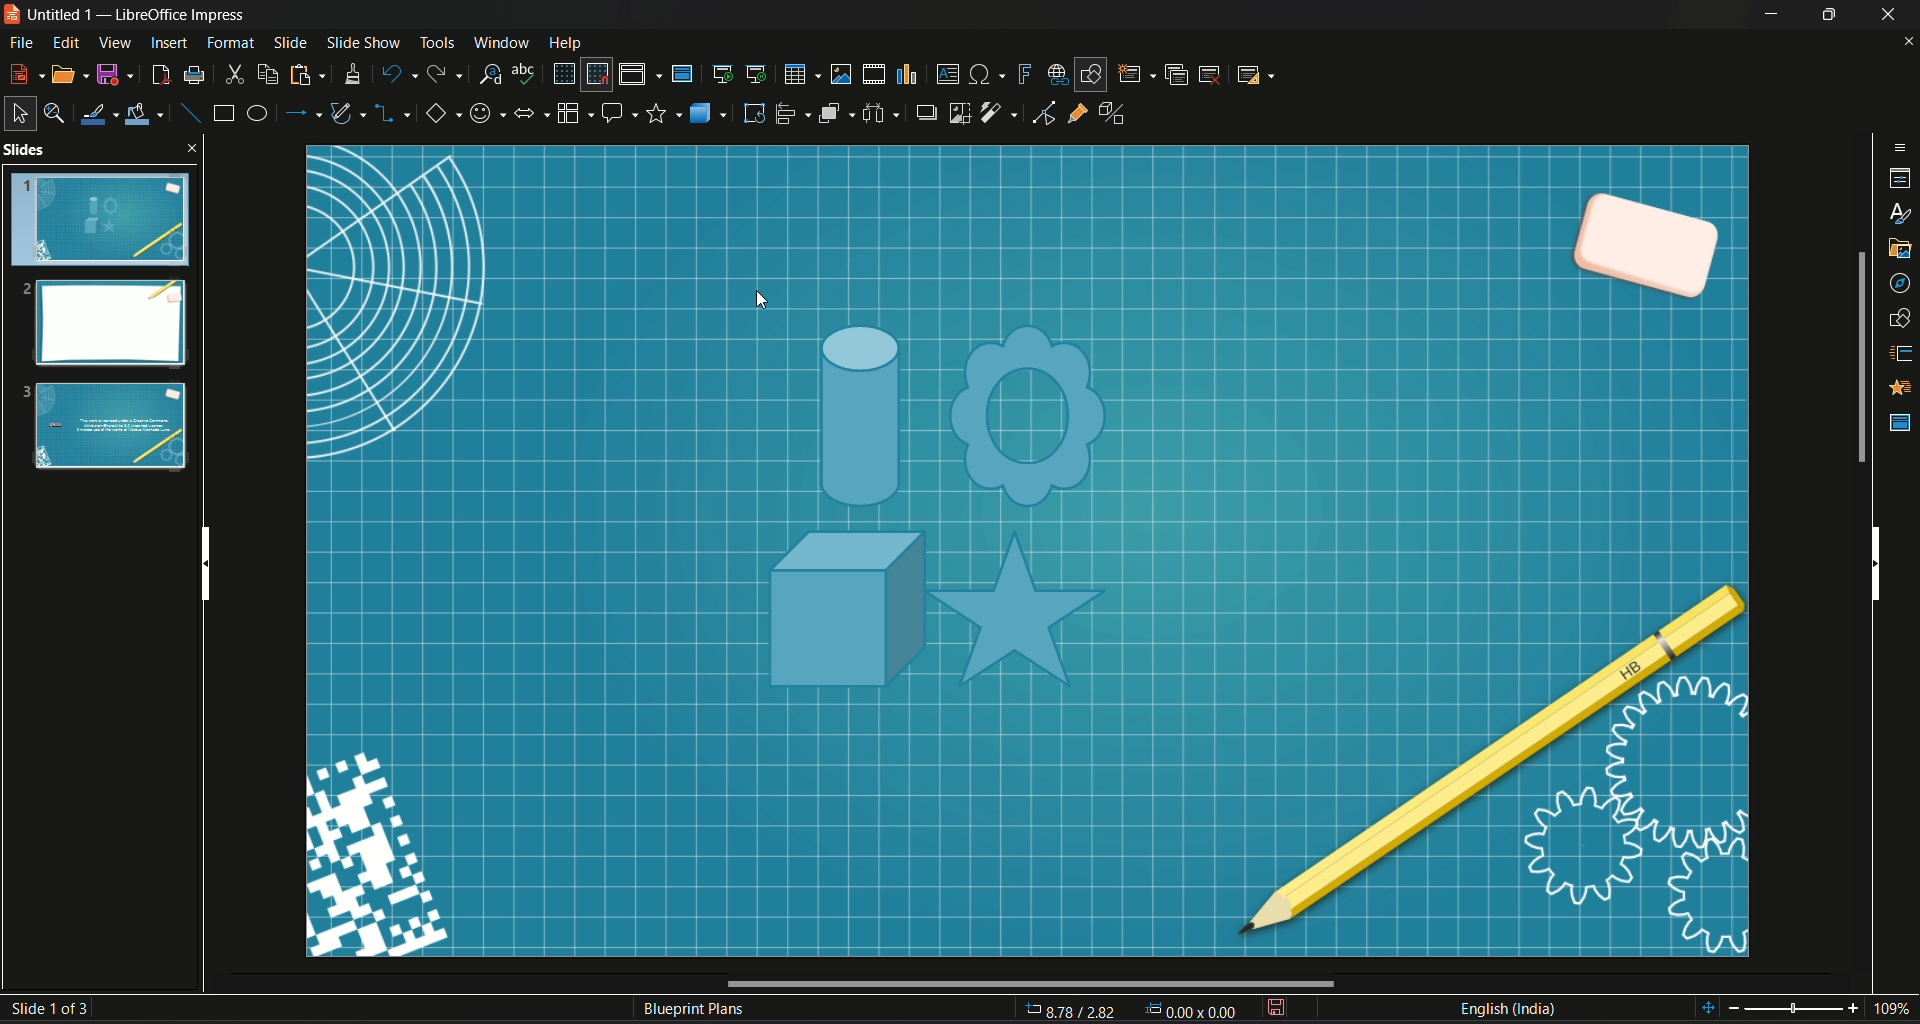 The width and height of the screenshot is (1920, 1024). I want to click on insert, so click(167, 43).